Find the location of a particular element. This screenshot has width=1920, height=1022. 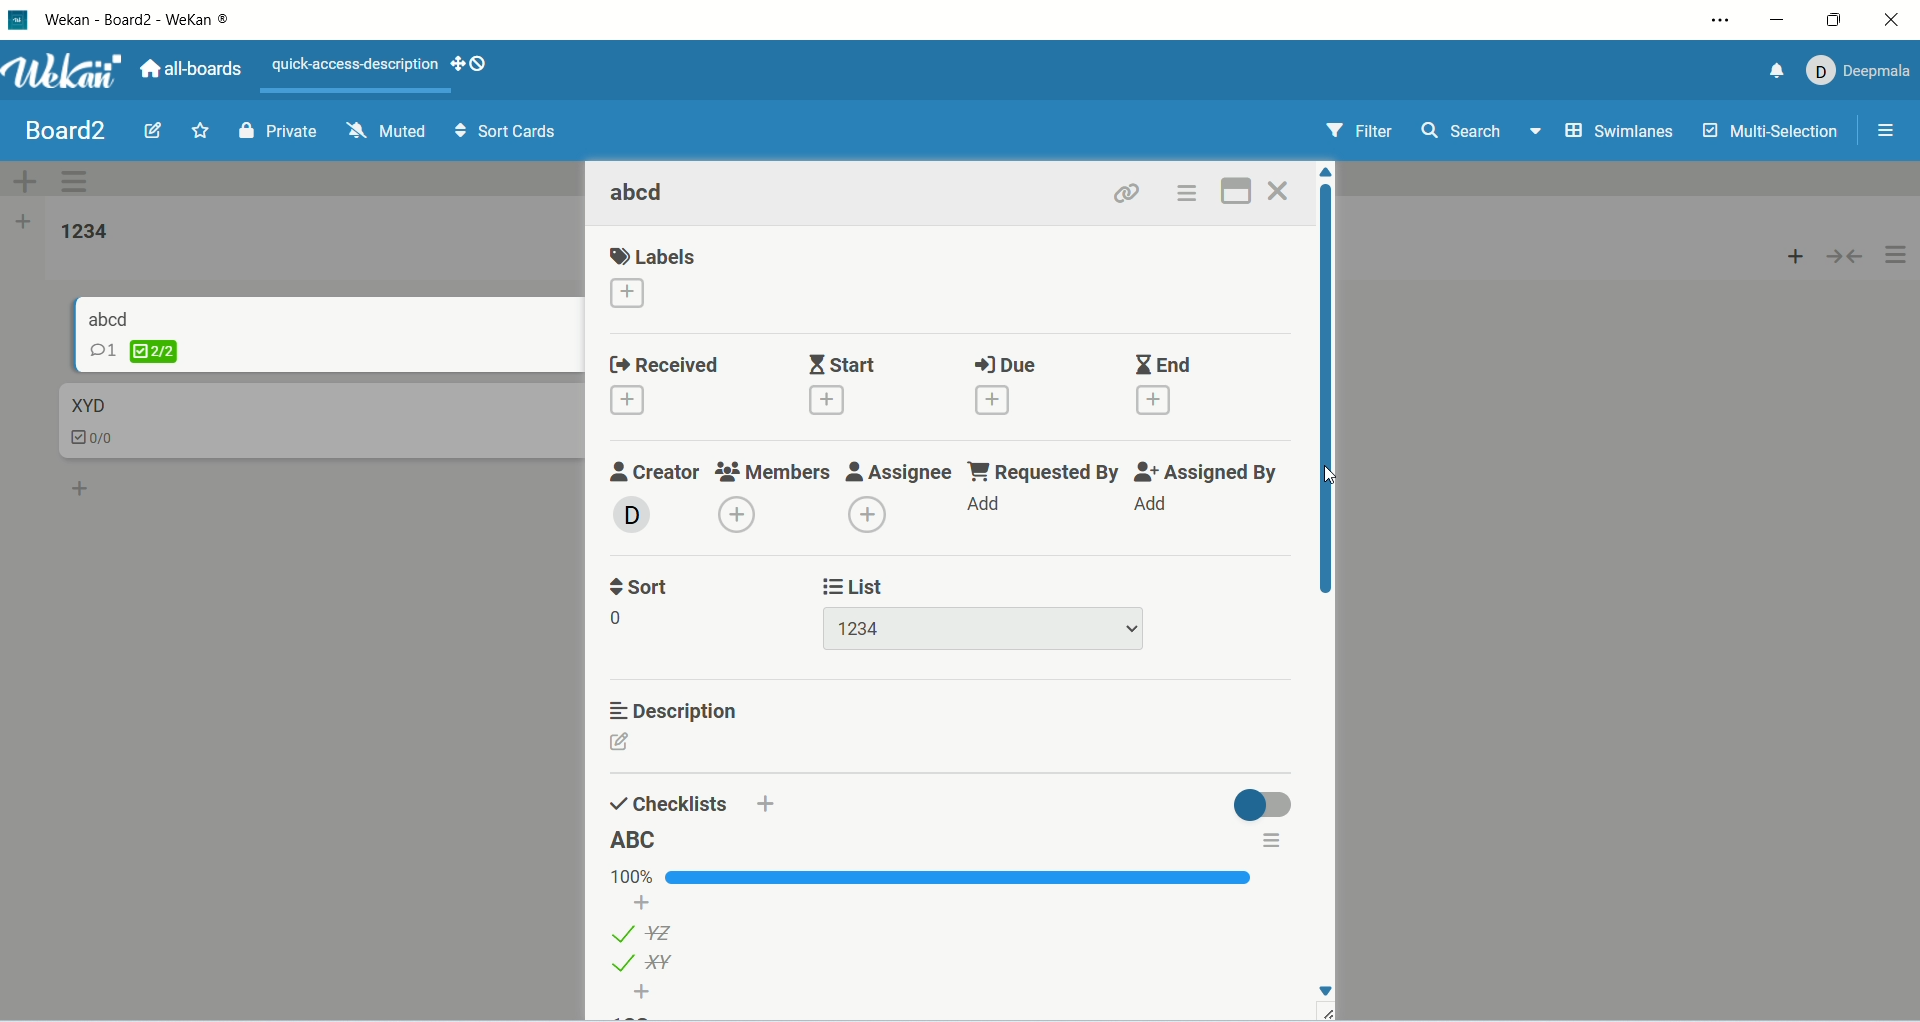

add is located at coordinates (867, 514).